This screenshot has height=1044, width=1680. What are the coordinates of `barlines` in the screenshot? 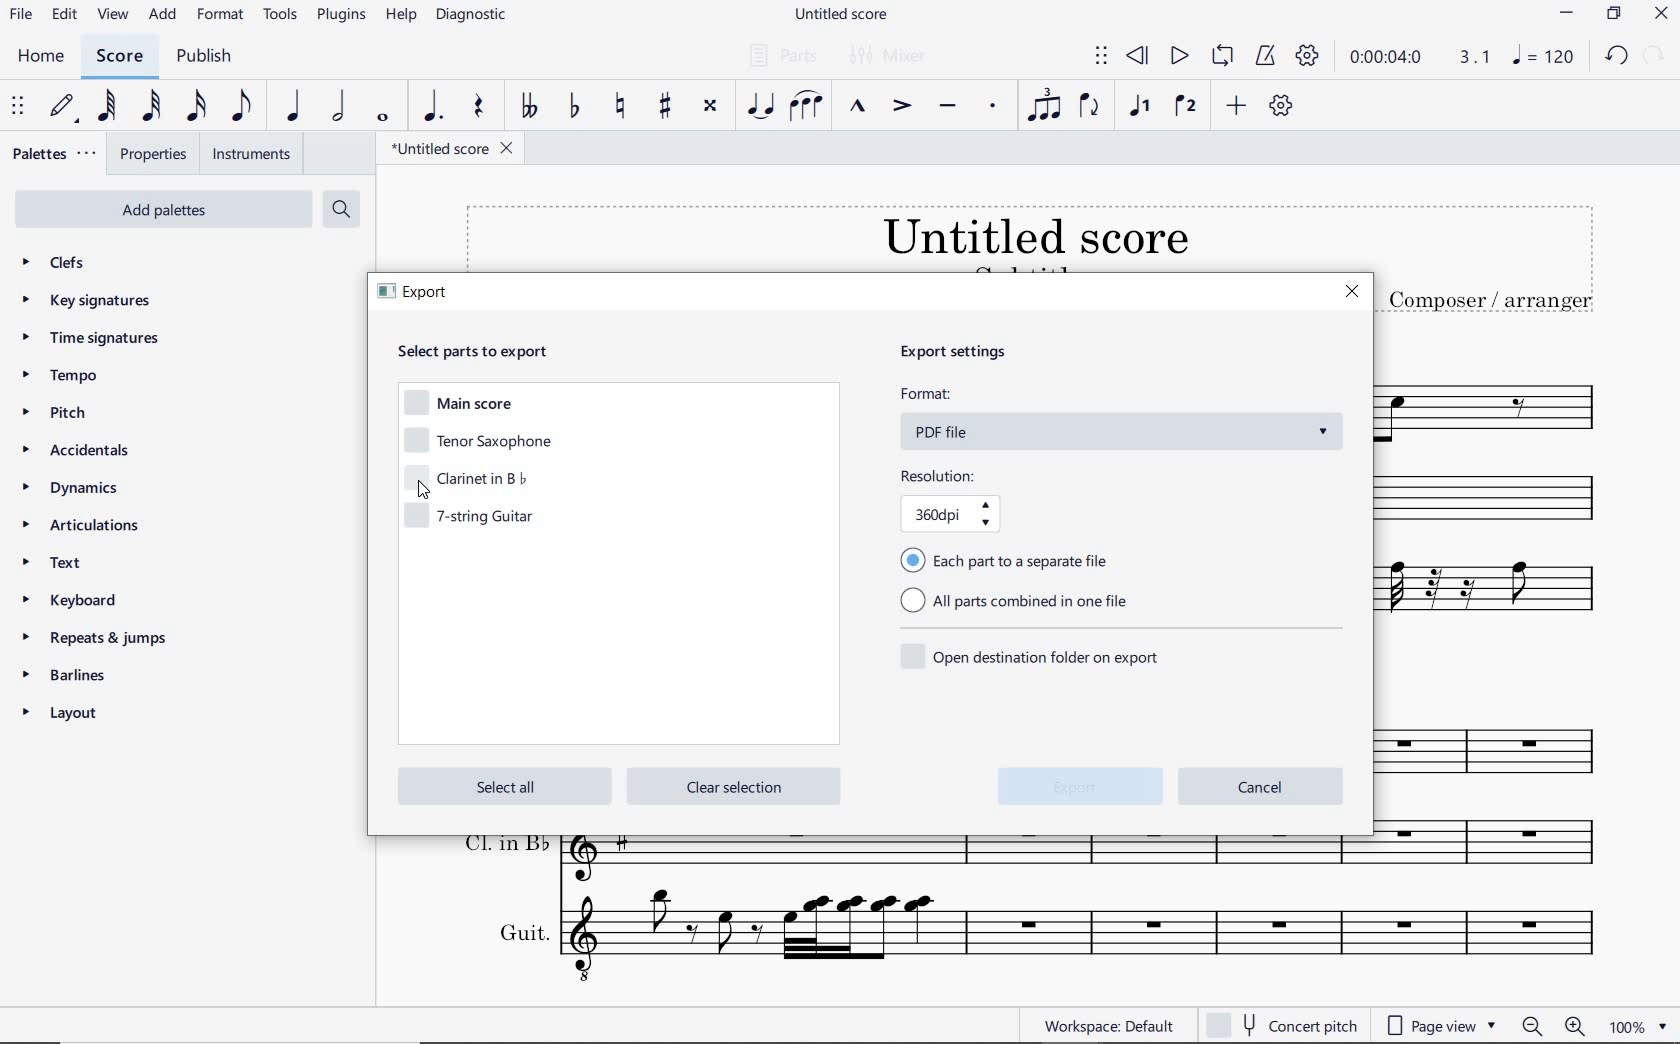 It's located at (73, 674).